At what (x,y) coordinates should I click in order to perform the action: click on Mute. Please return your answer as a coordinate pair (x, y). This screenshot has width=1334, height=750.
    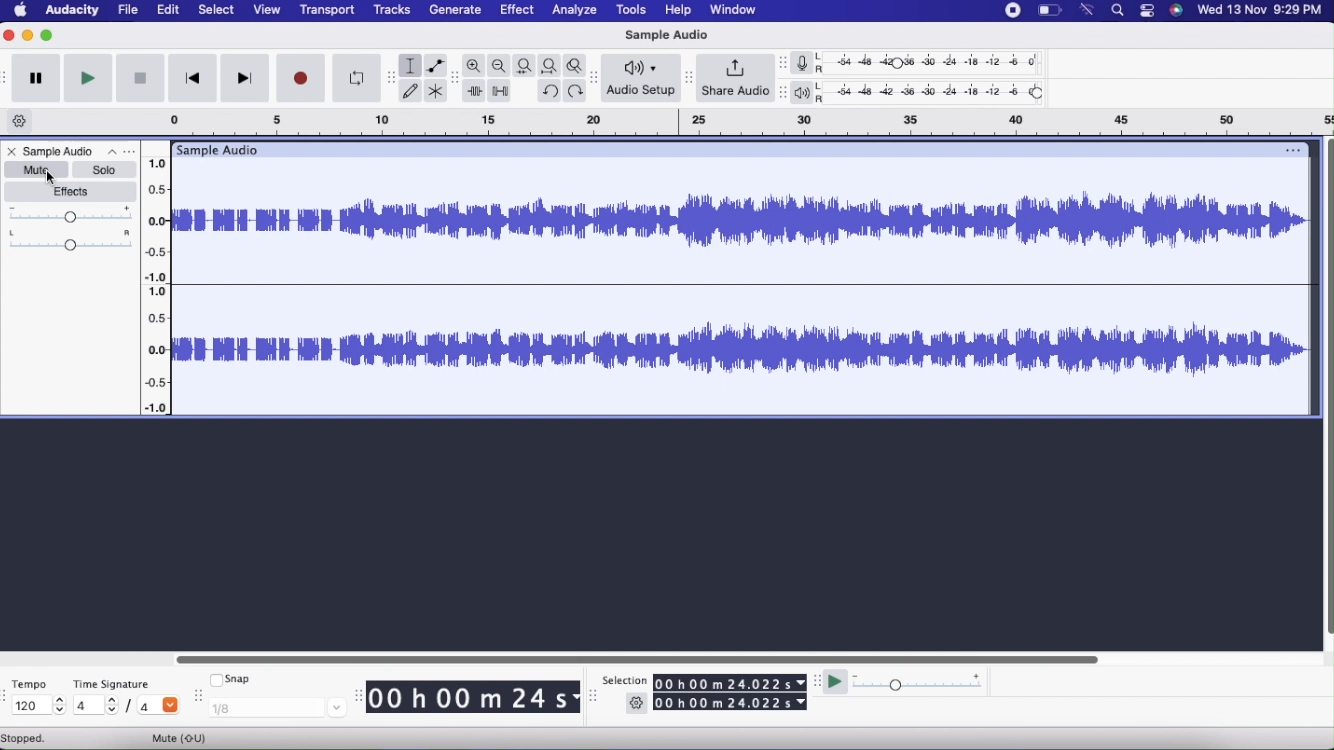
    Looking at the image, I should click on (34, 169).